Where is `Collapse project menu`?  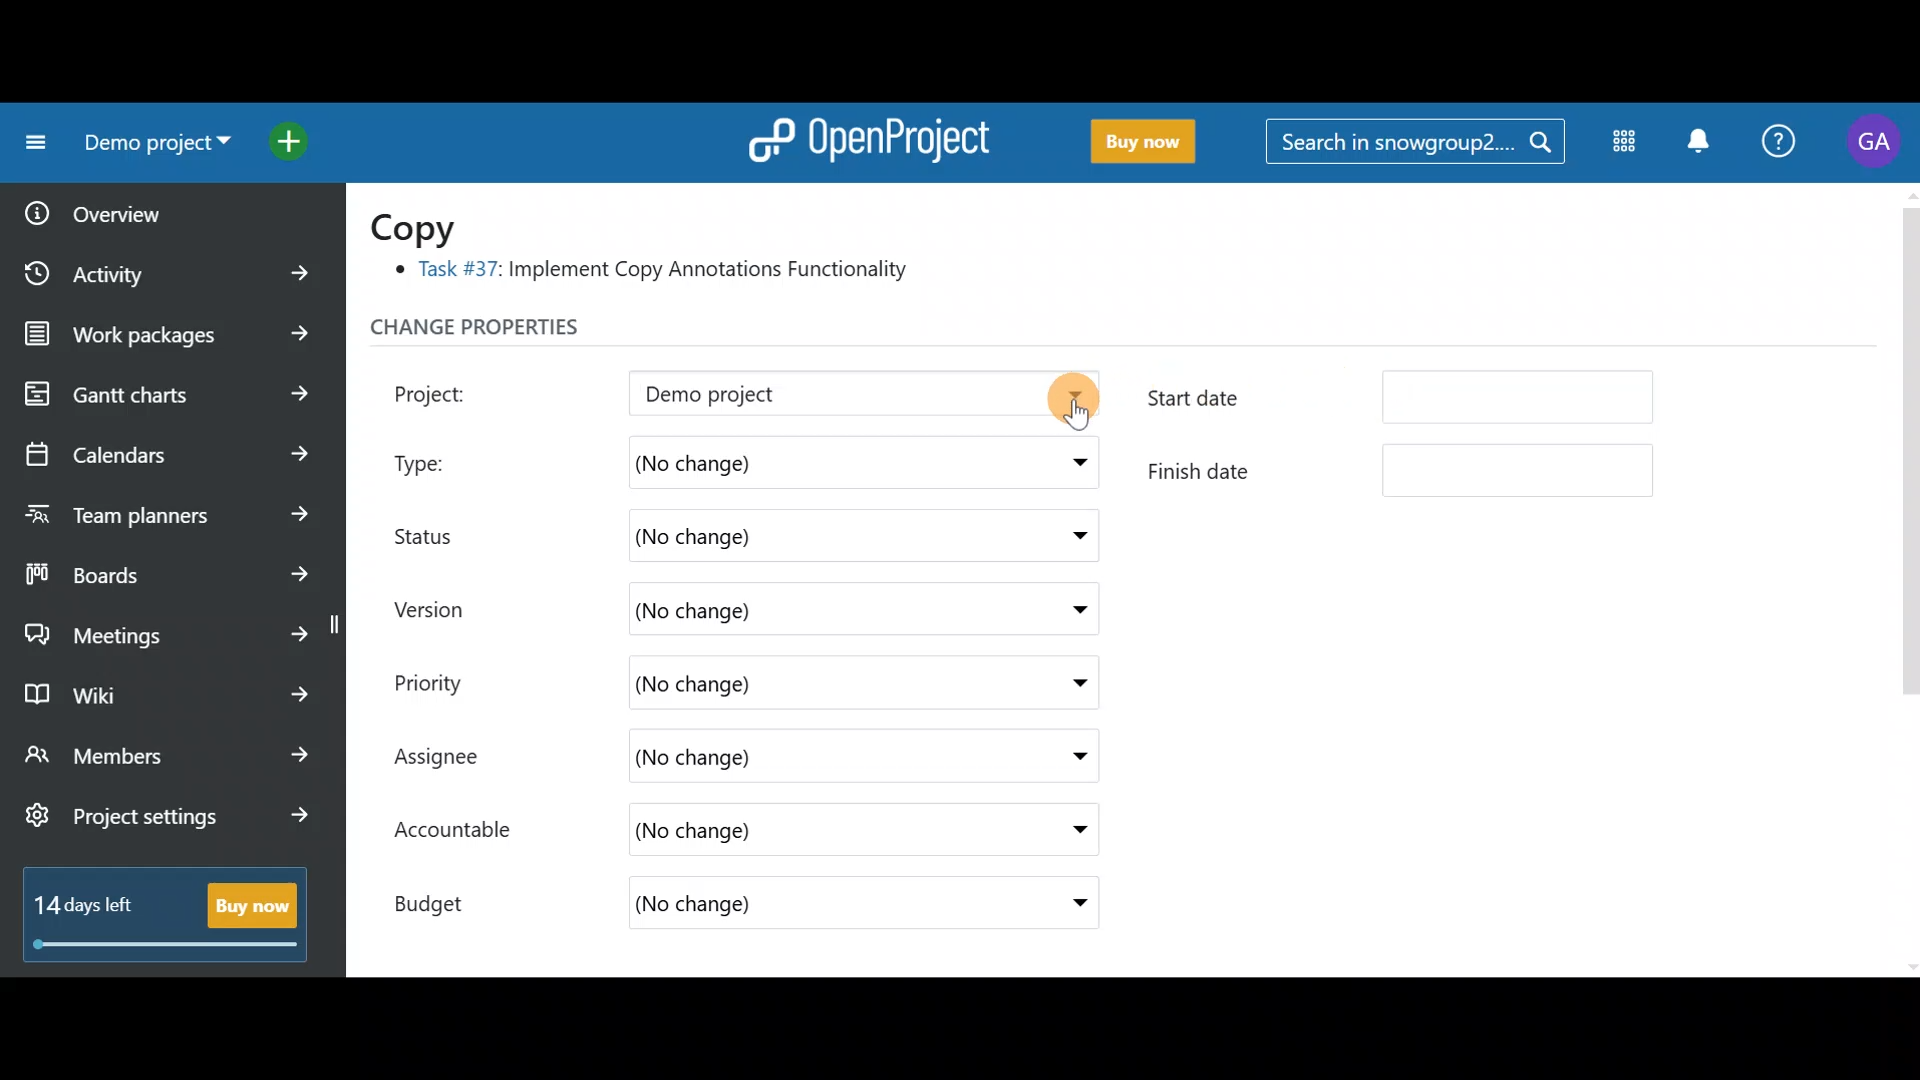 Collapse project menu is located at coordinates (31, 143).